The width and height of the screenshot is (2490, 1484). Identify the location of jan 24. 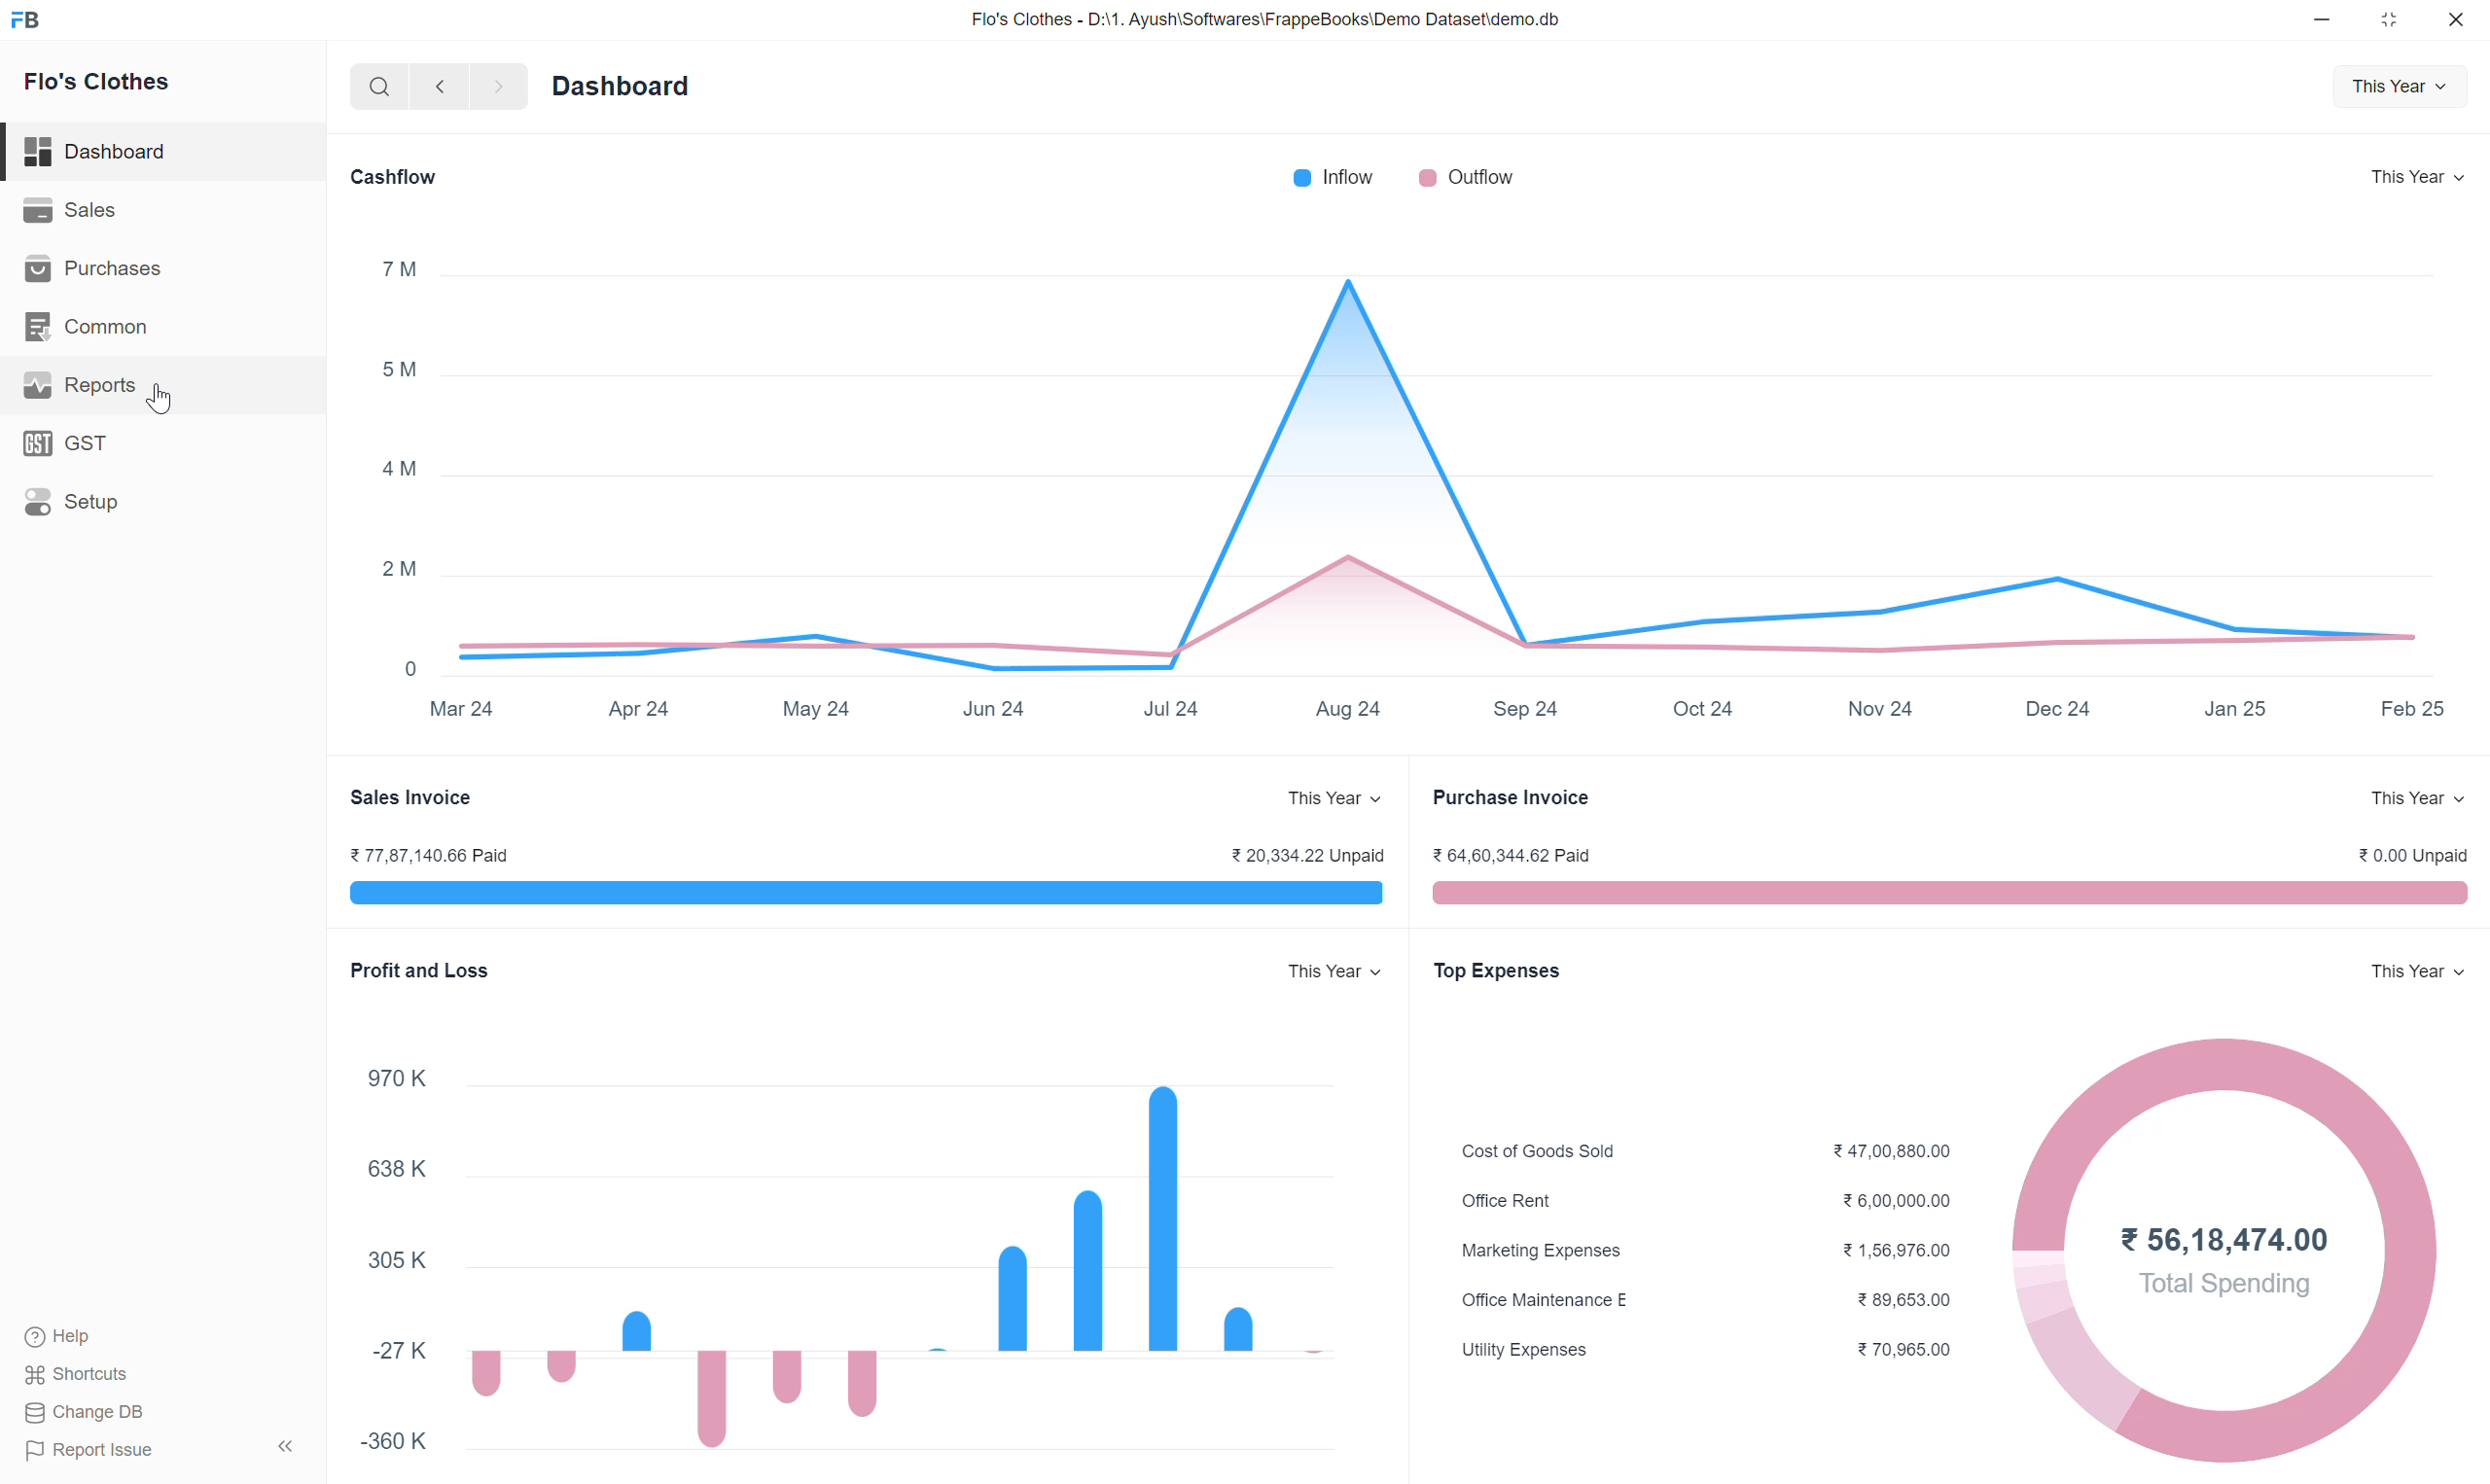
(2235, 710).